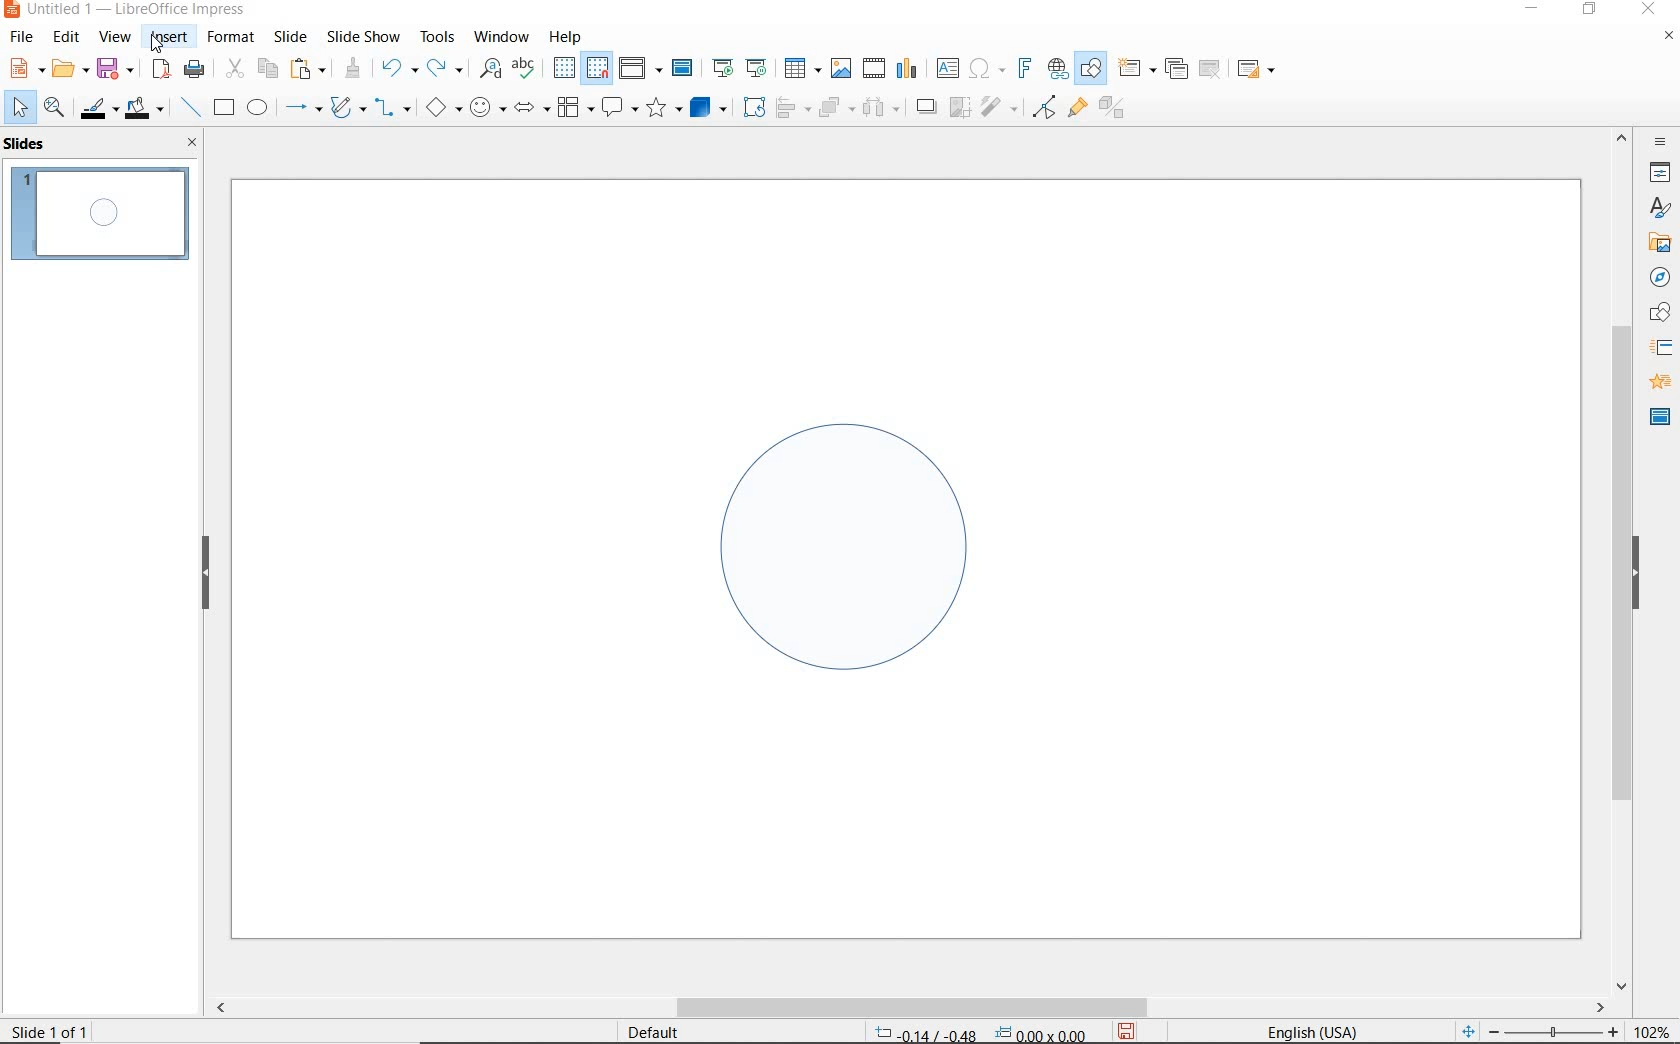  Describe the element at coordinates (309, 69) in the screenshot. I see `paste` at that location.